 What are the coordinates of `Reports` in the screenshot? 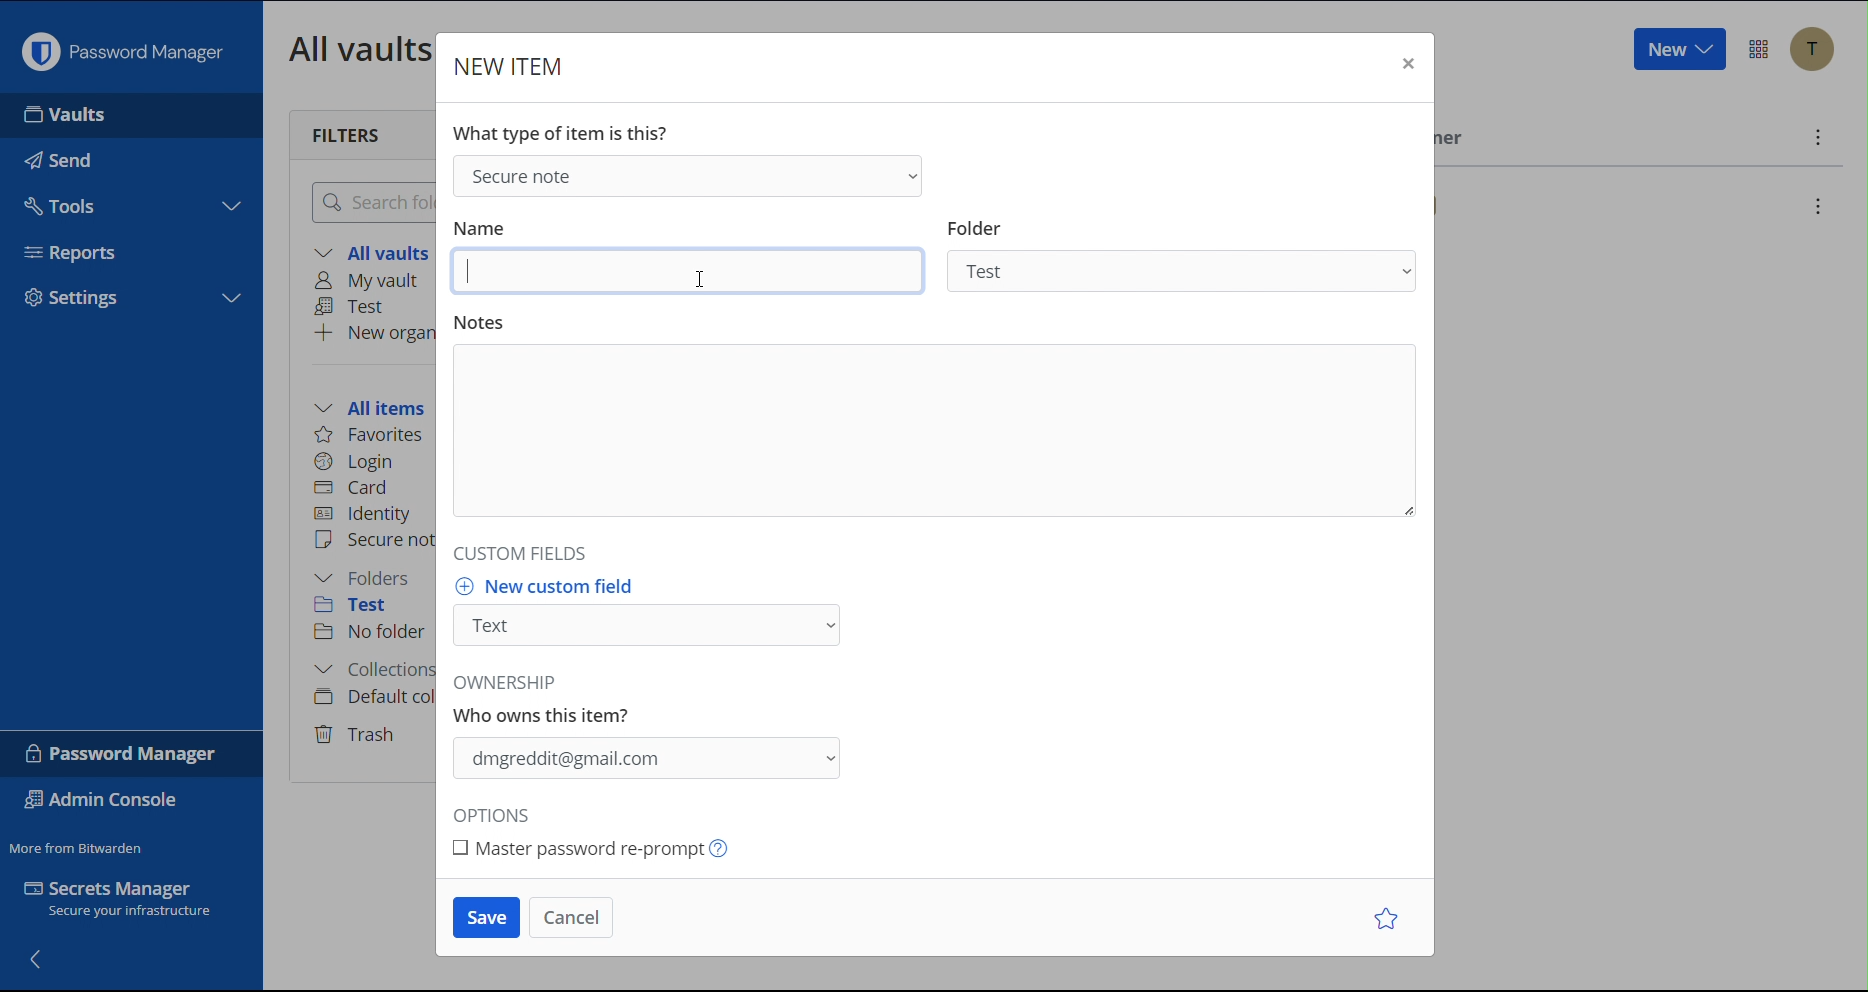 It's located at (78, 250).